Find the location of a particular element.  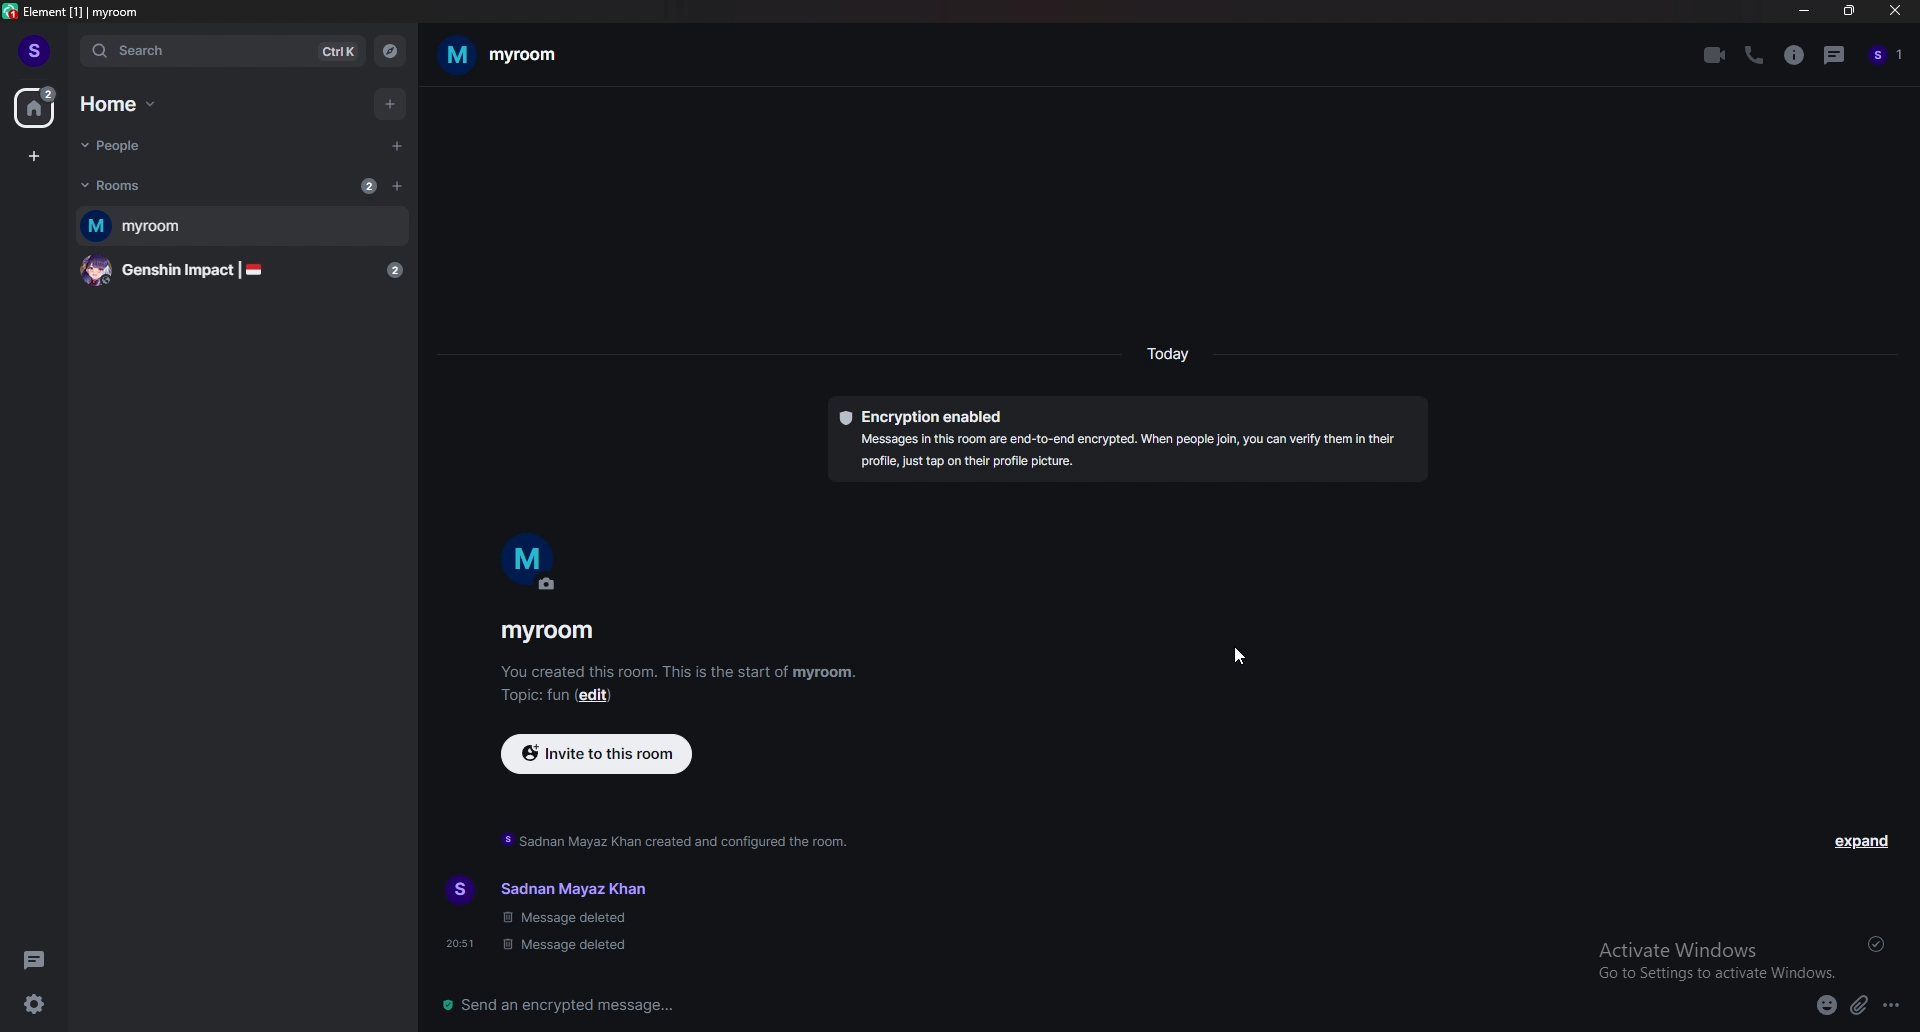

minimize is located at coordinates (1803, 11).